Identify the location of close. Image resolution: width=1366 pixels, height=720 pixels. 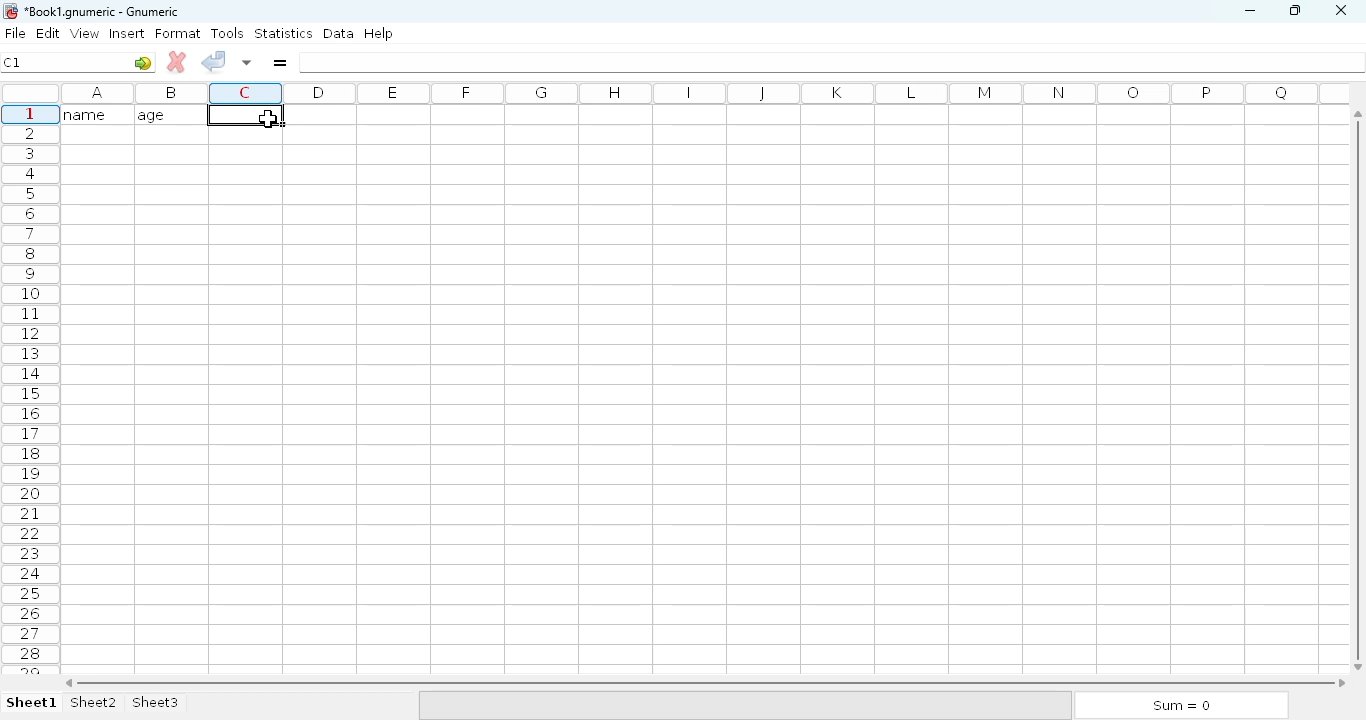
(1340, 11).